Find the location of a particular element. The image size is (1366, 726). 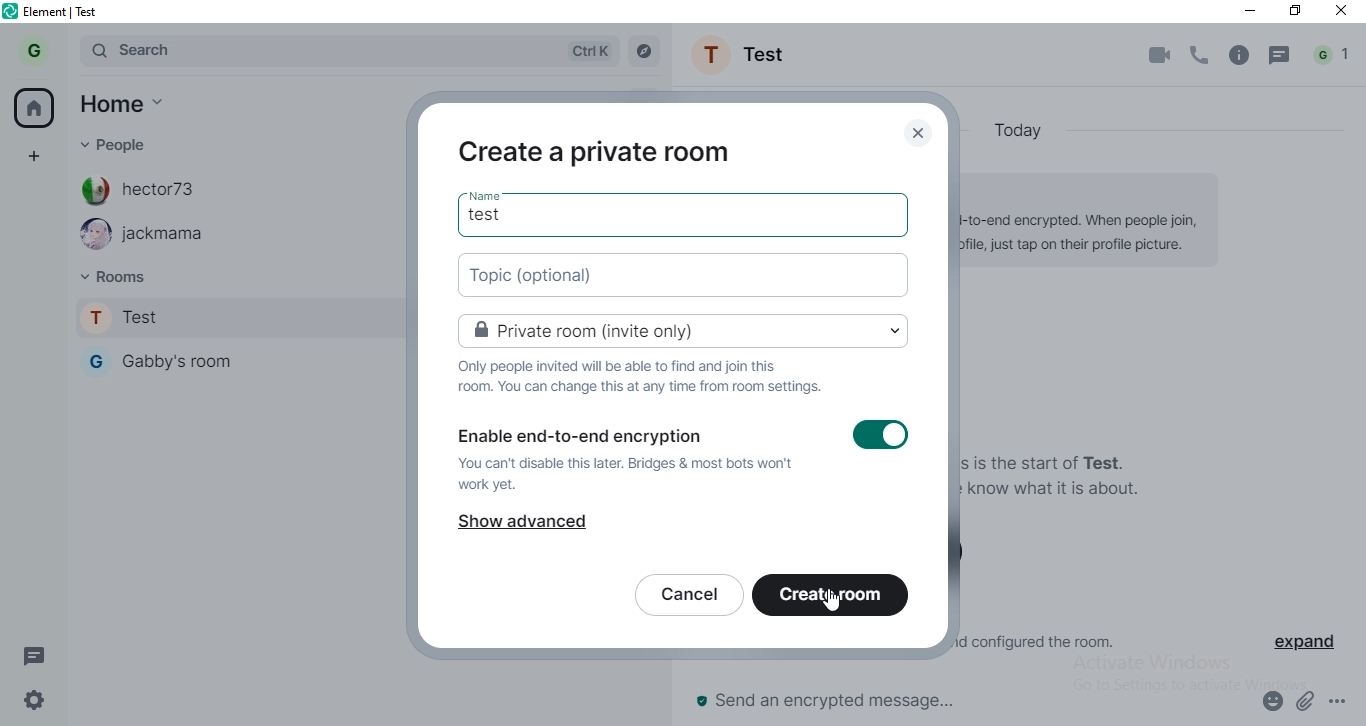

topic is located at coordinates (688, 278).